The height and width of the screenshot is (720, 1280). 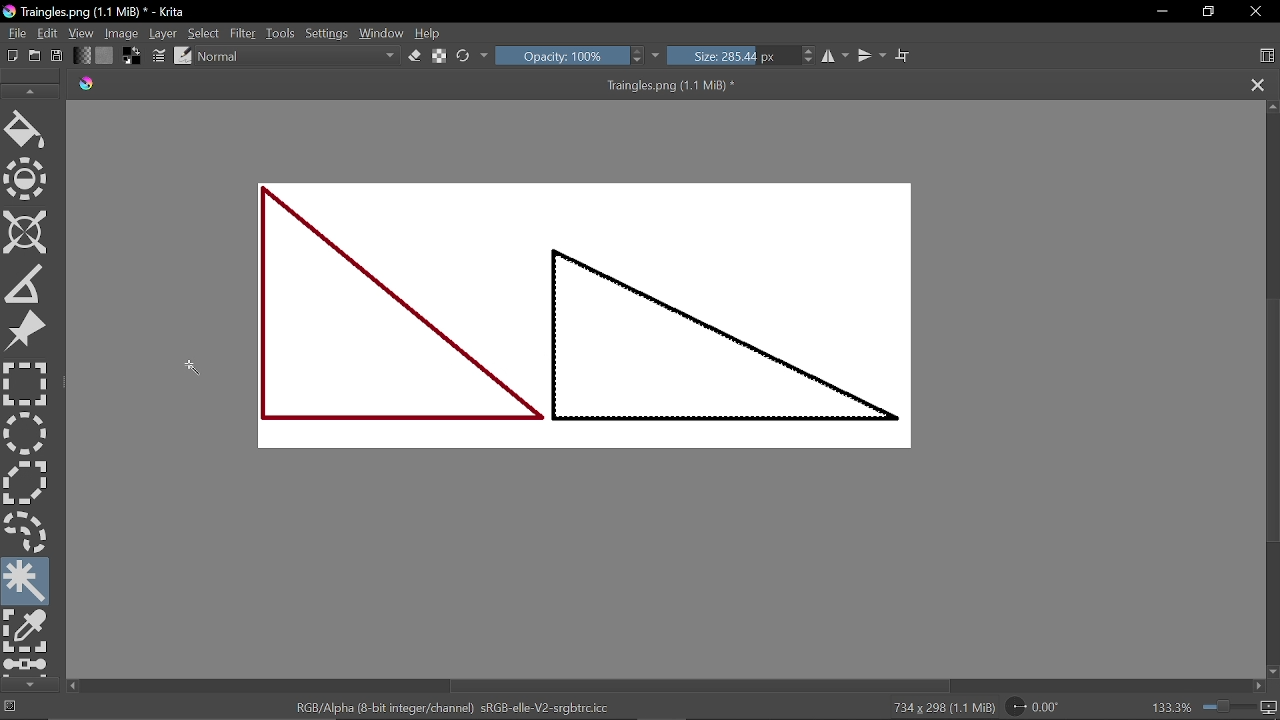 What do you see at coordinates (726, 328) in the screenshot?
I see `magic wand applied to a the selected triangle` at bounding box center [726, 328].